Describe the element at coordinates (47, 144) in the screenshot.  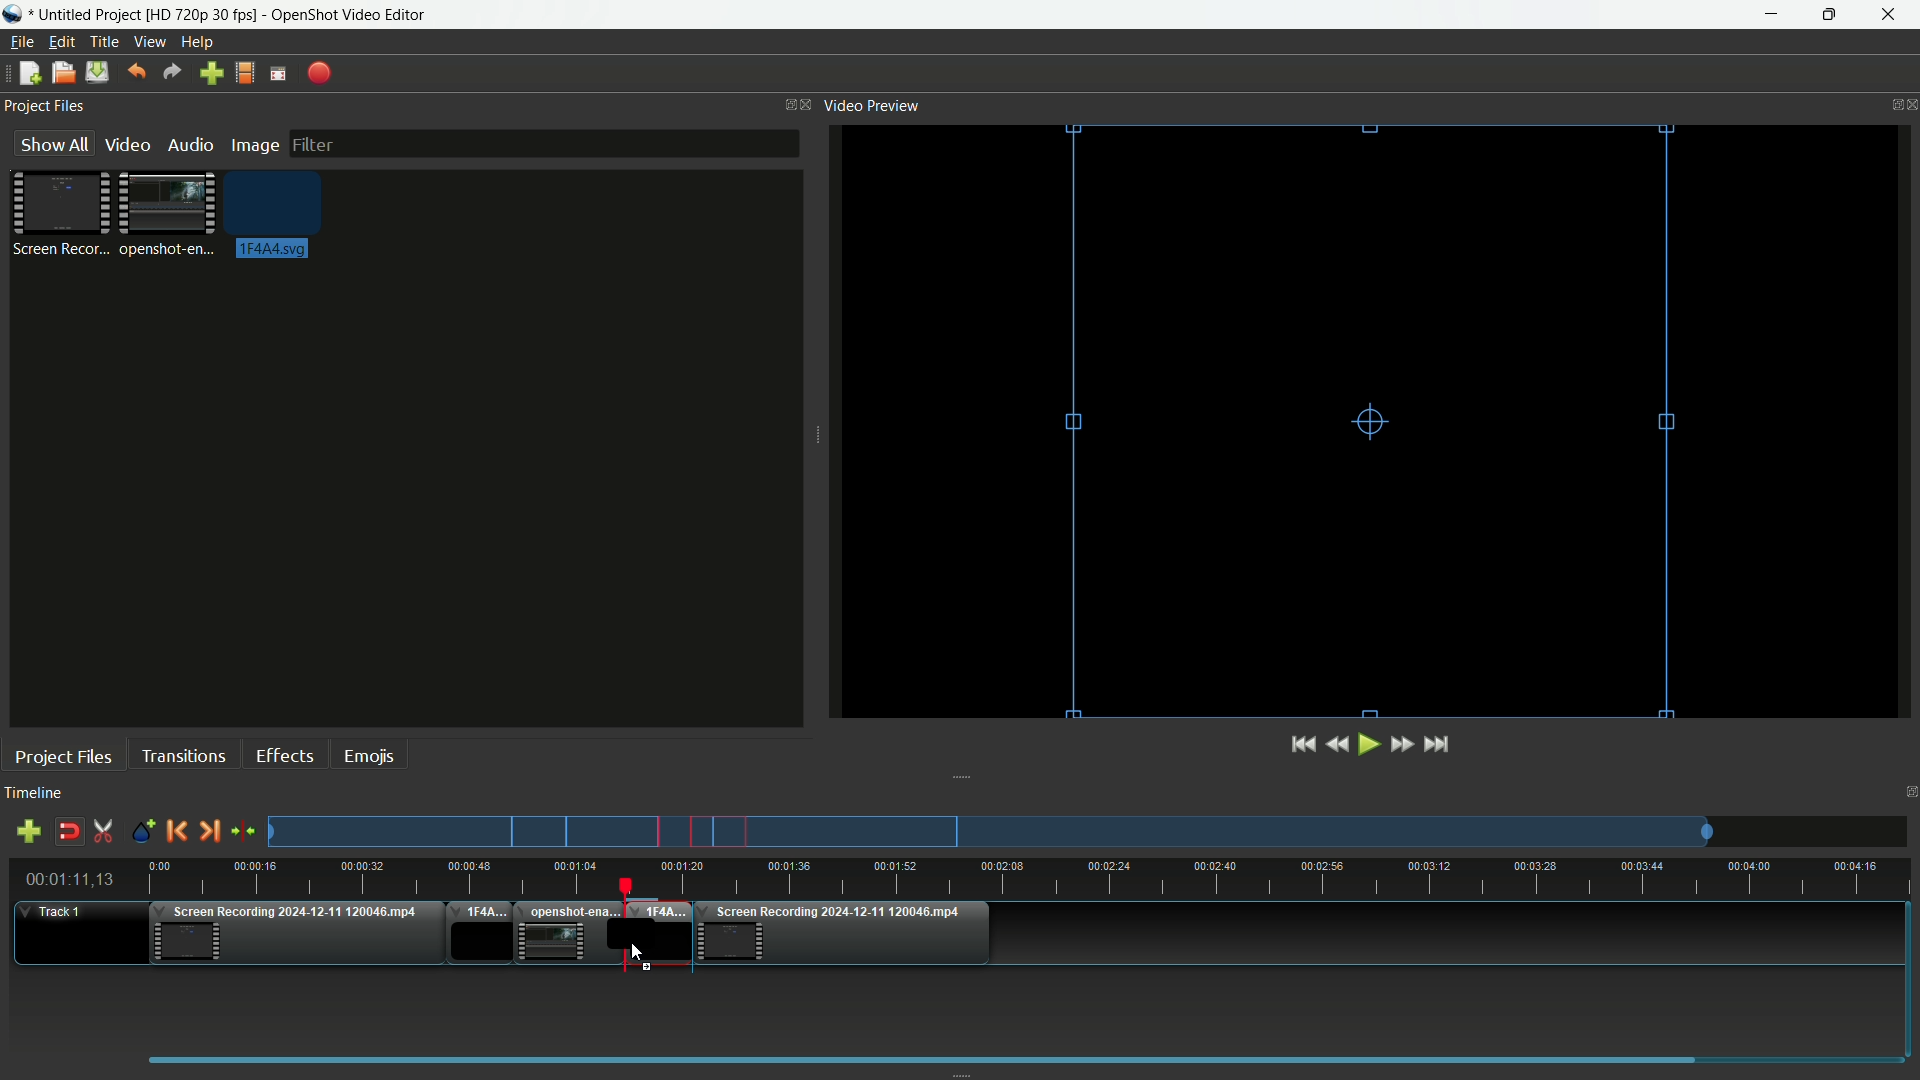
I see `Show all` at that location.